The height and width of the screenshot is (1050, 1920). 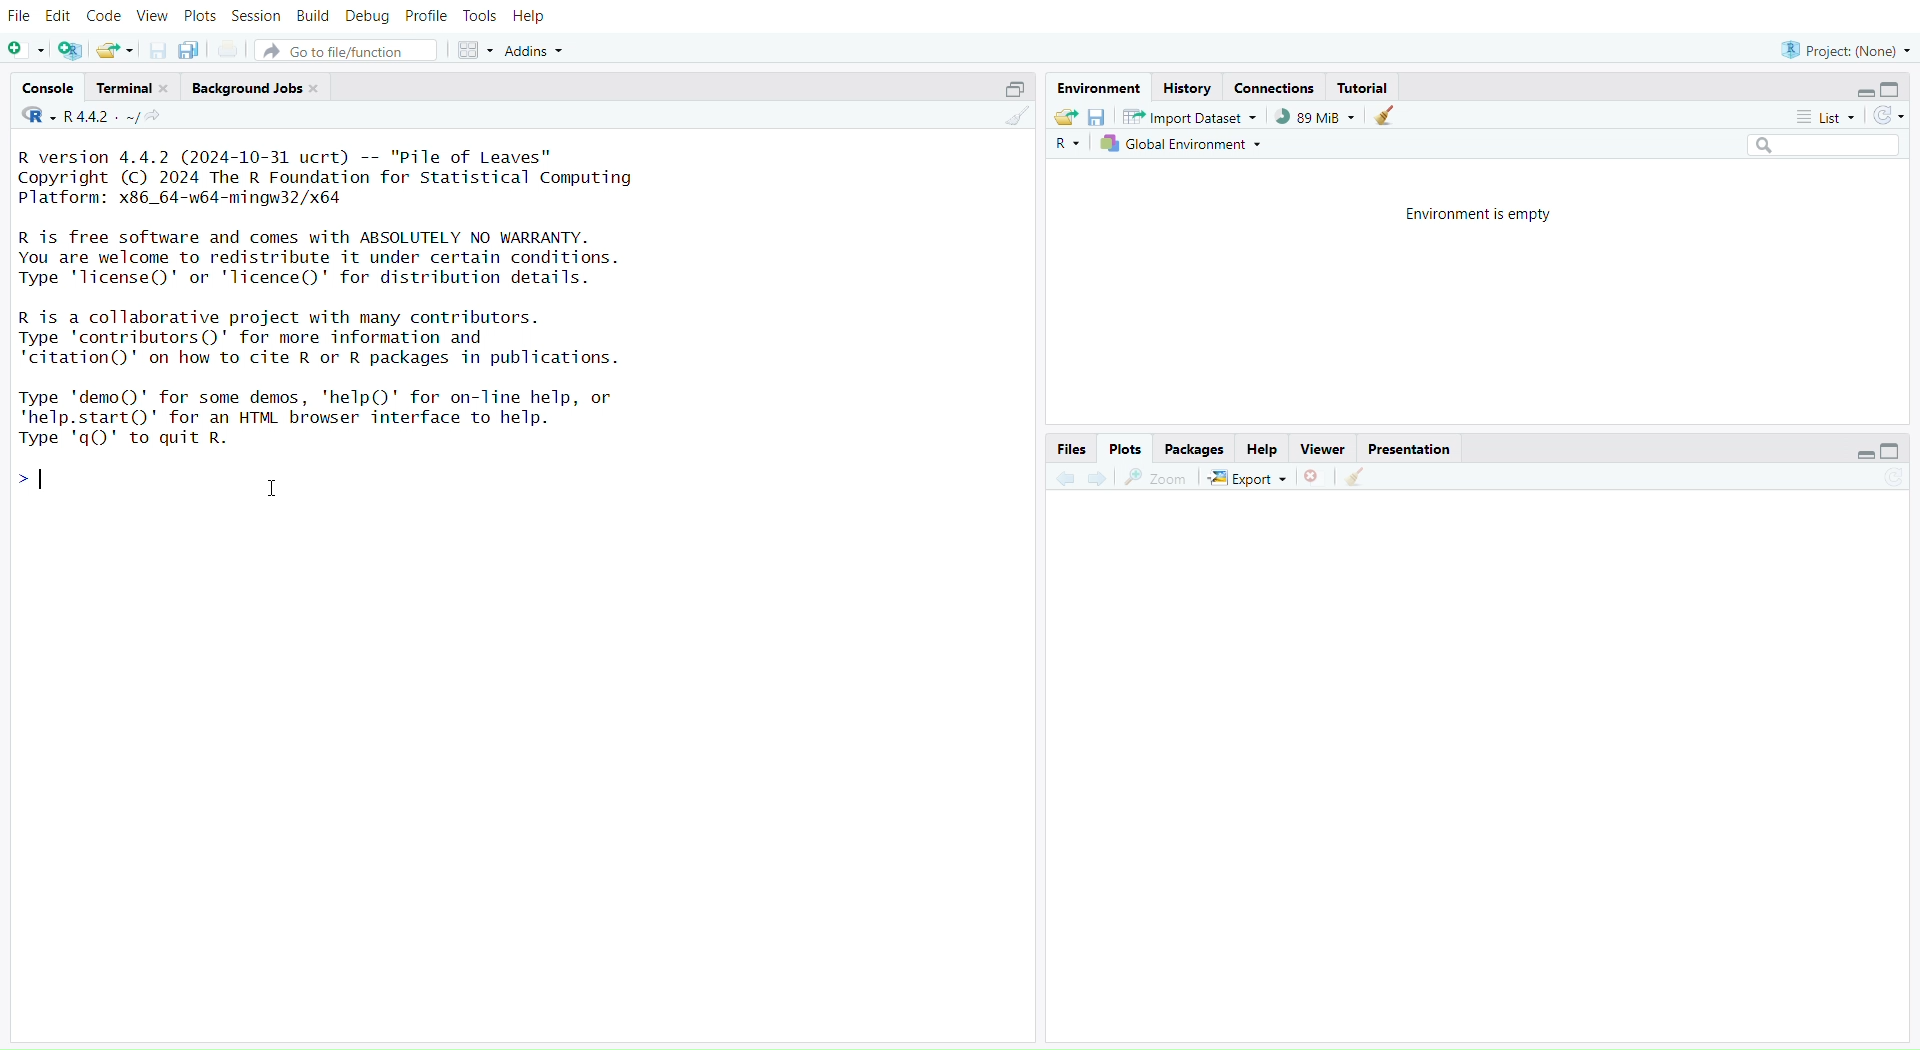 What do you see at coordinates (105, 16) in the screenshot?
I see `Code` at bounding box center [105, 16].